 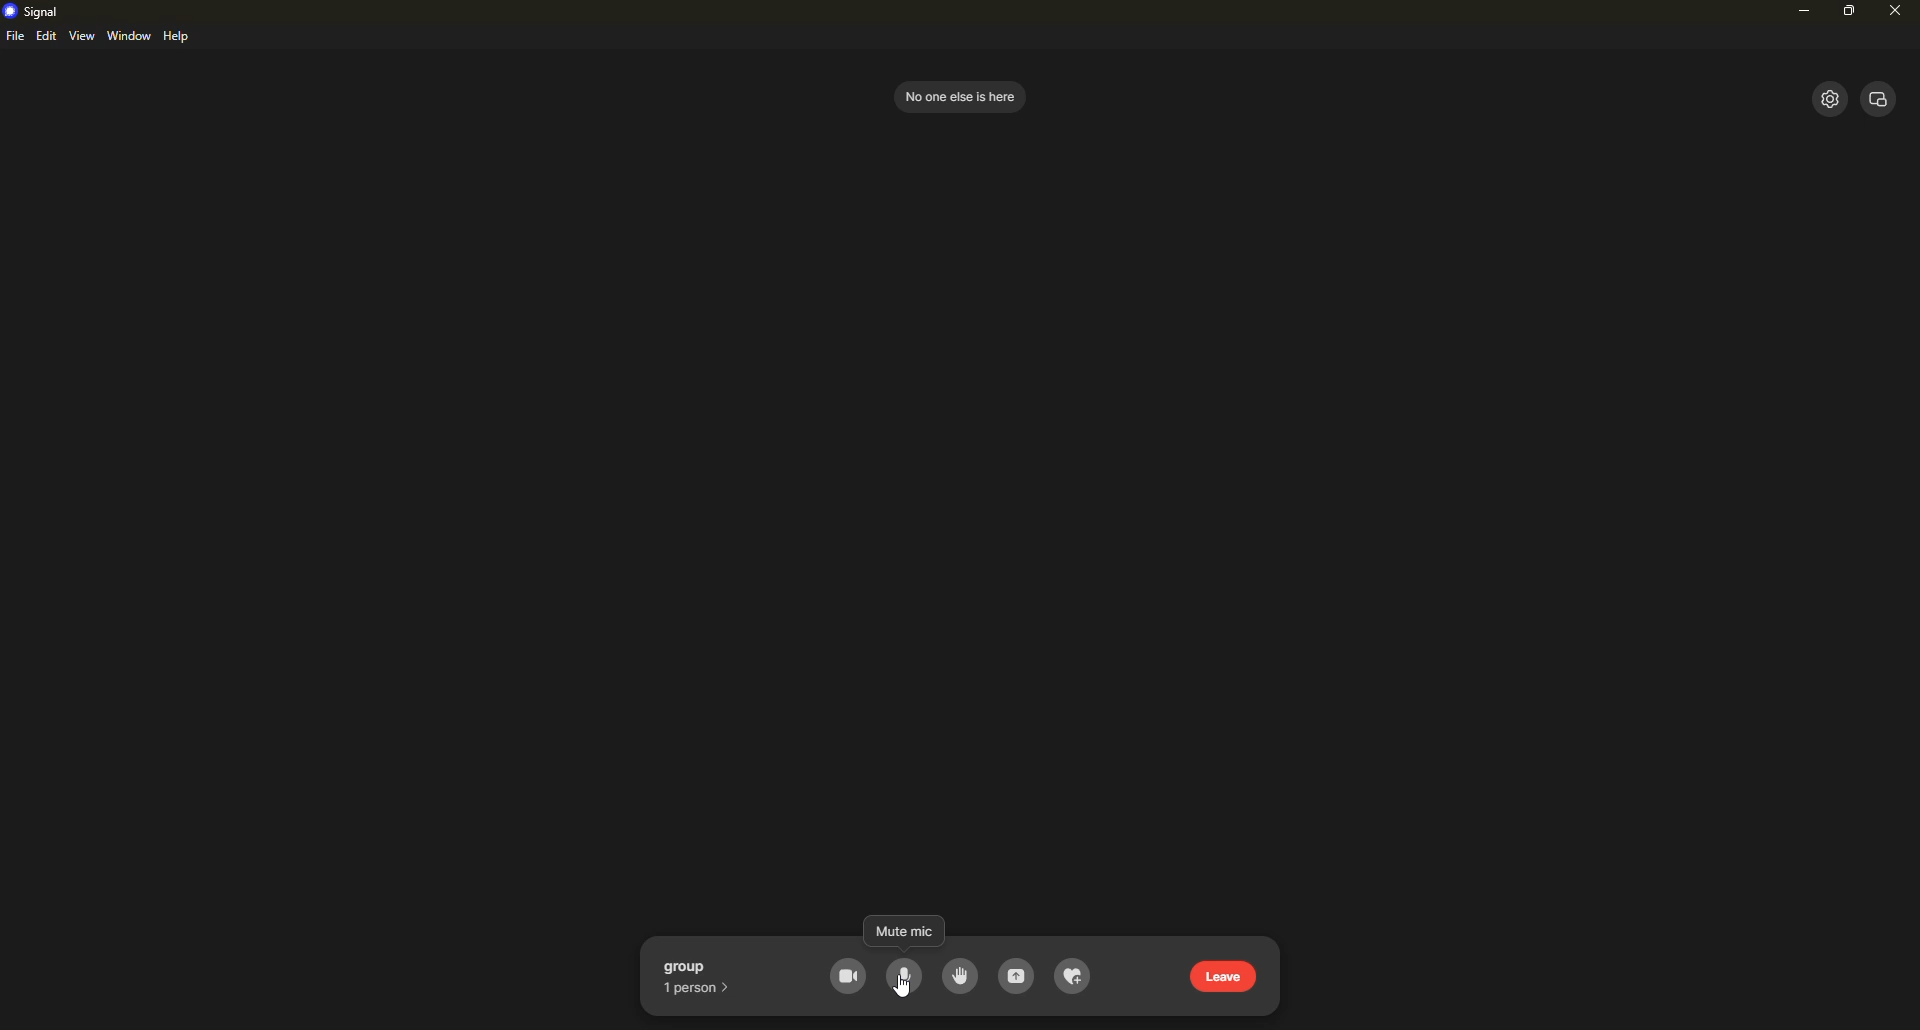 What do you see at coordinates (702, 965) in the screenshot?
I see `group call` at bounding box center [702, 965].